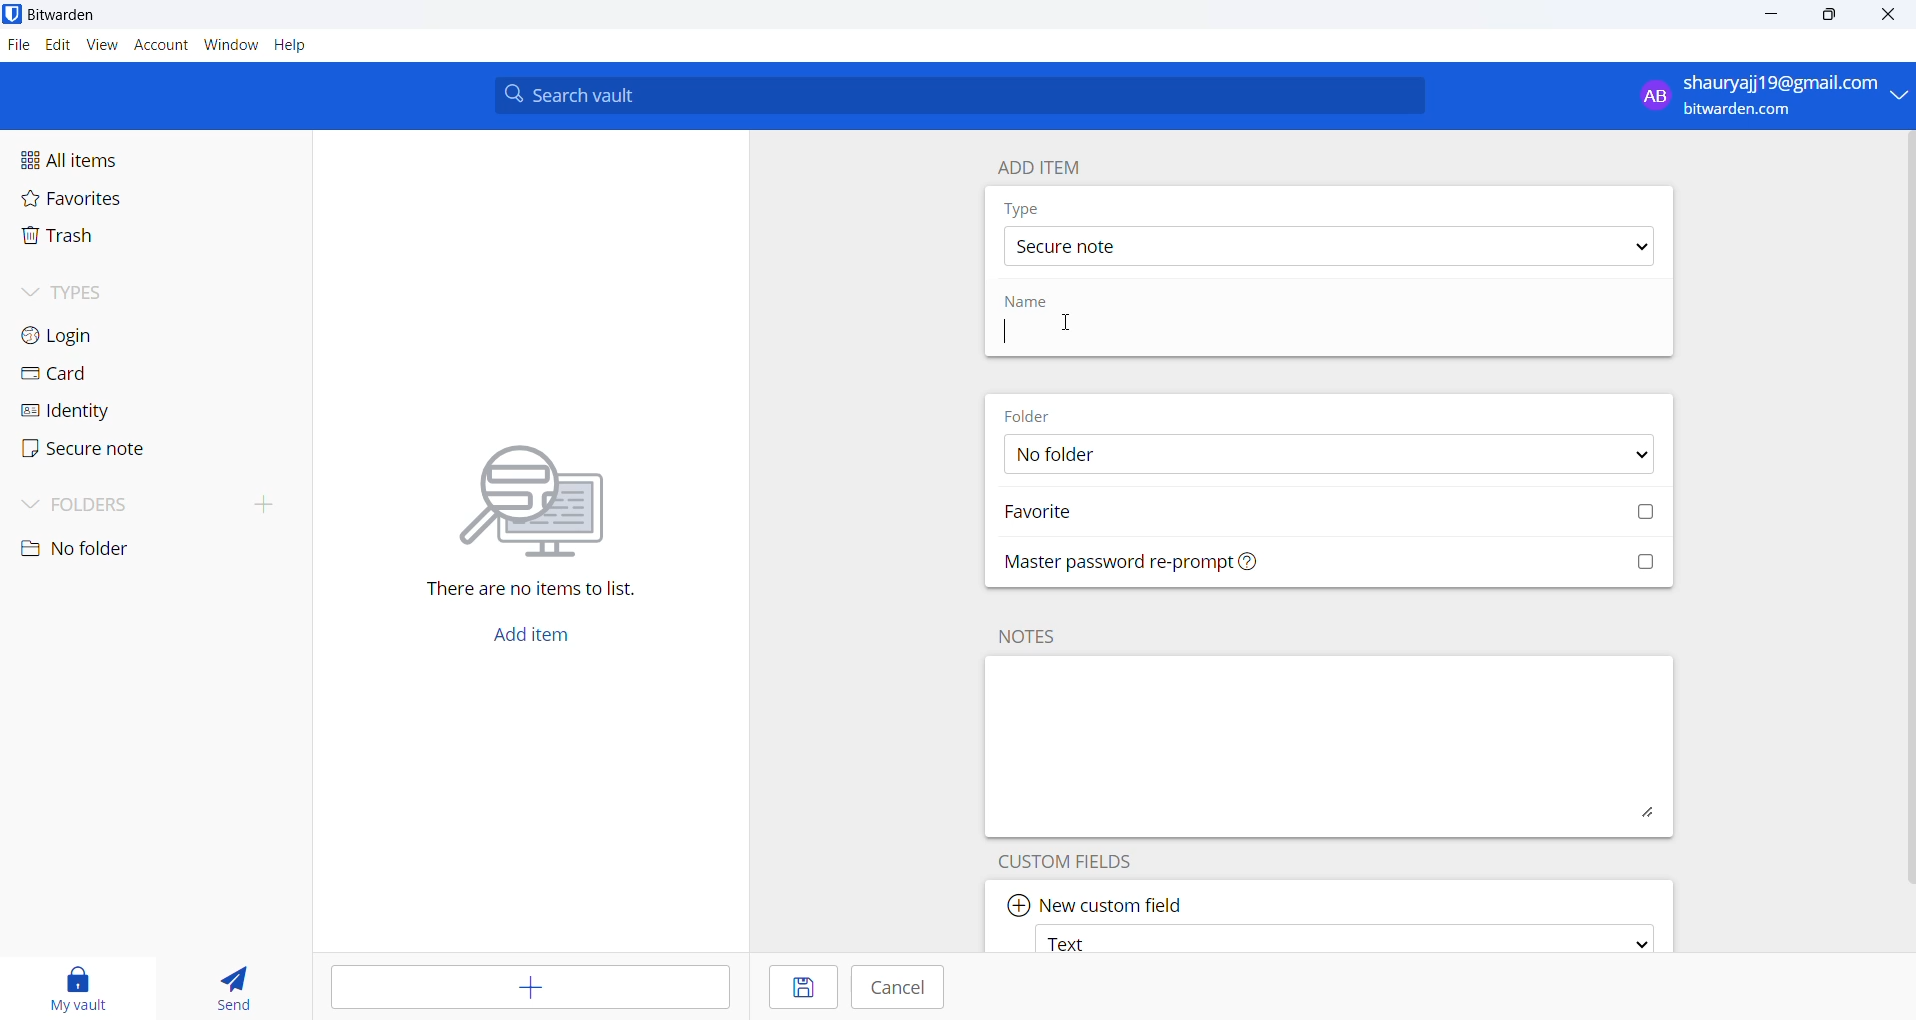 The height and width of the screenshot is (1020, 1916). What do you see at coordinates (95, 292) in the screenshot?
I see `types` at bounding box center [95, 292].